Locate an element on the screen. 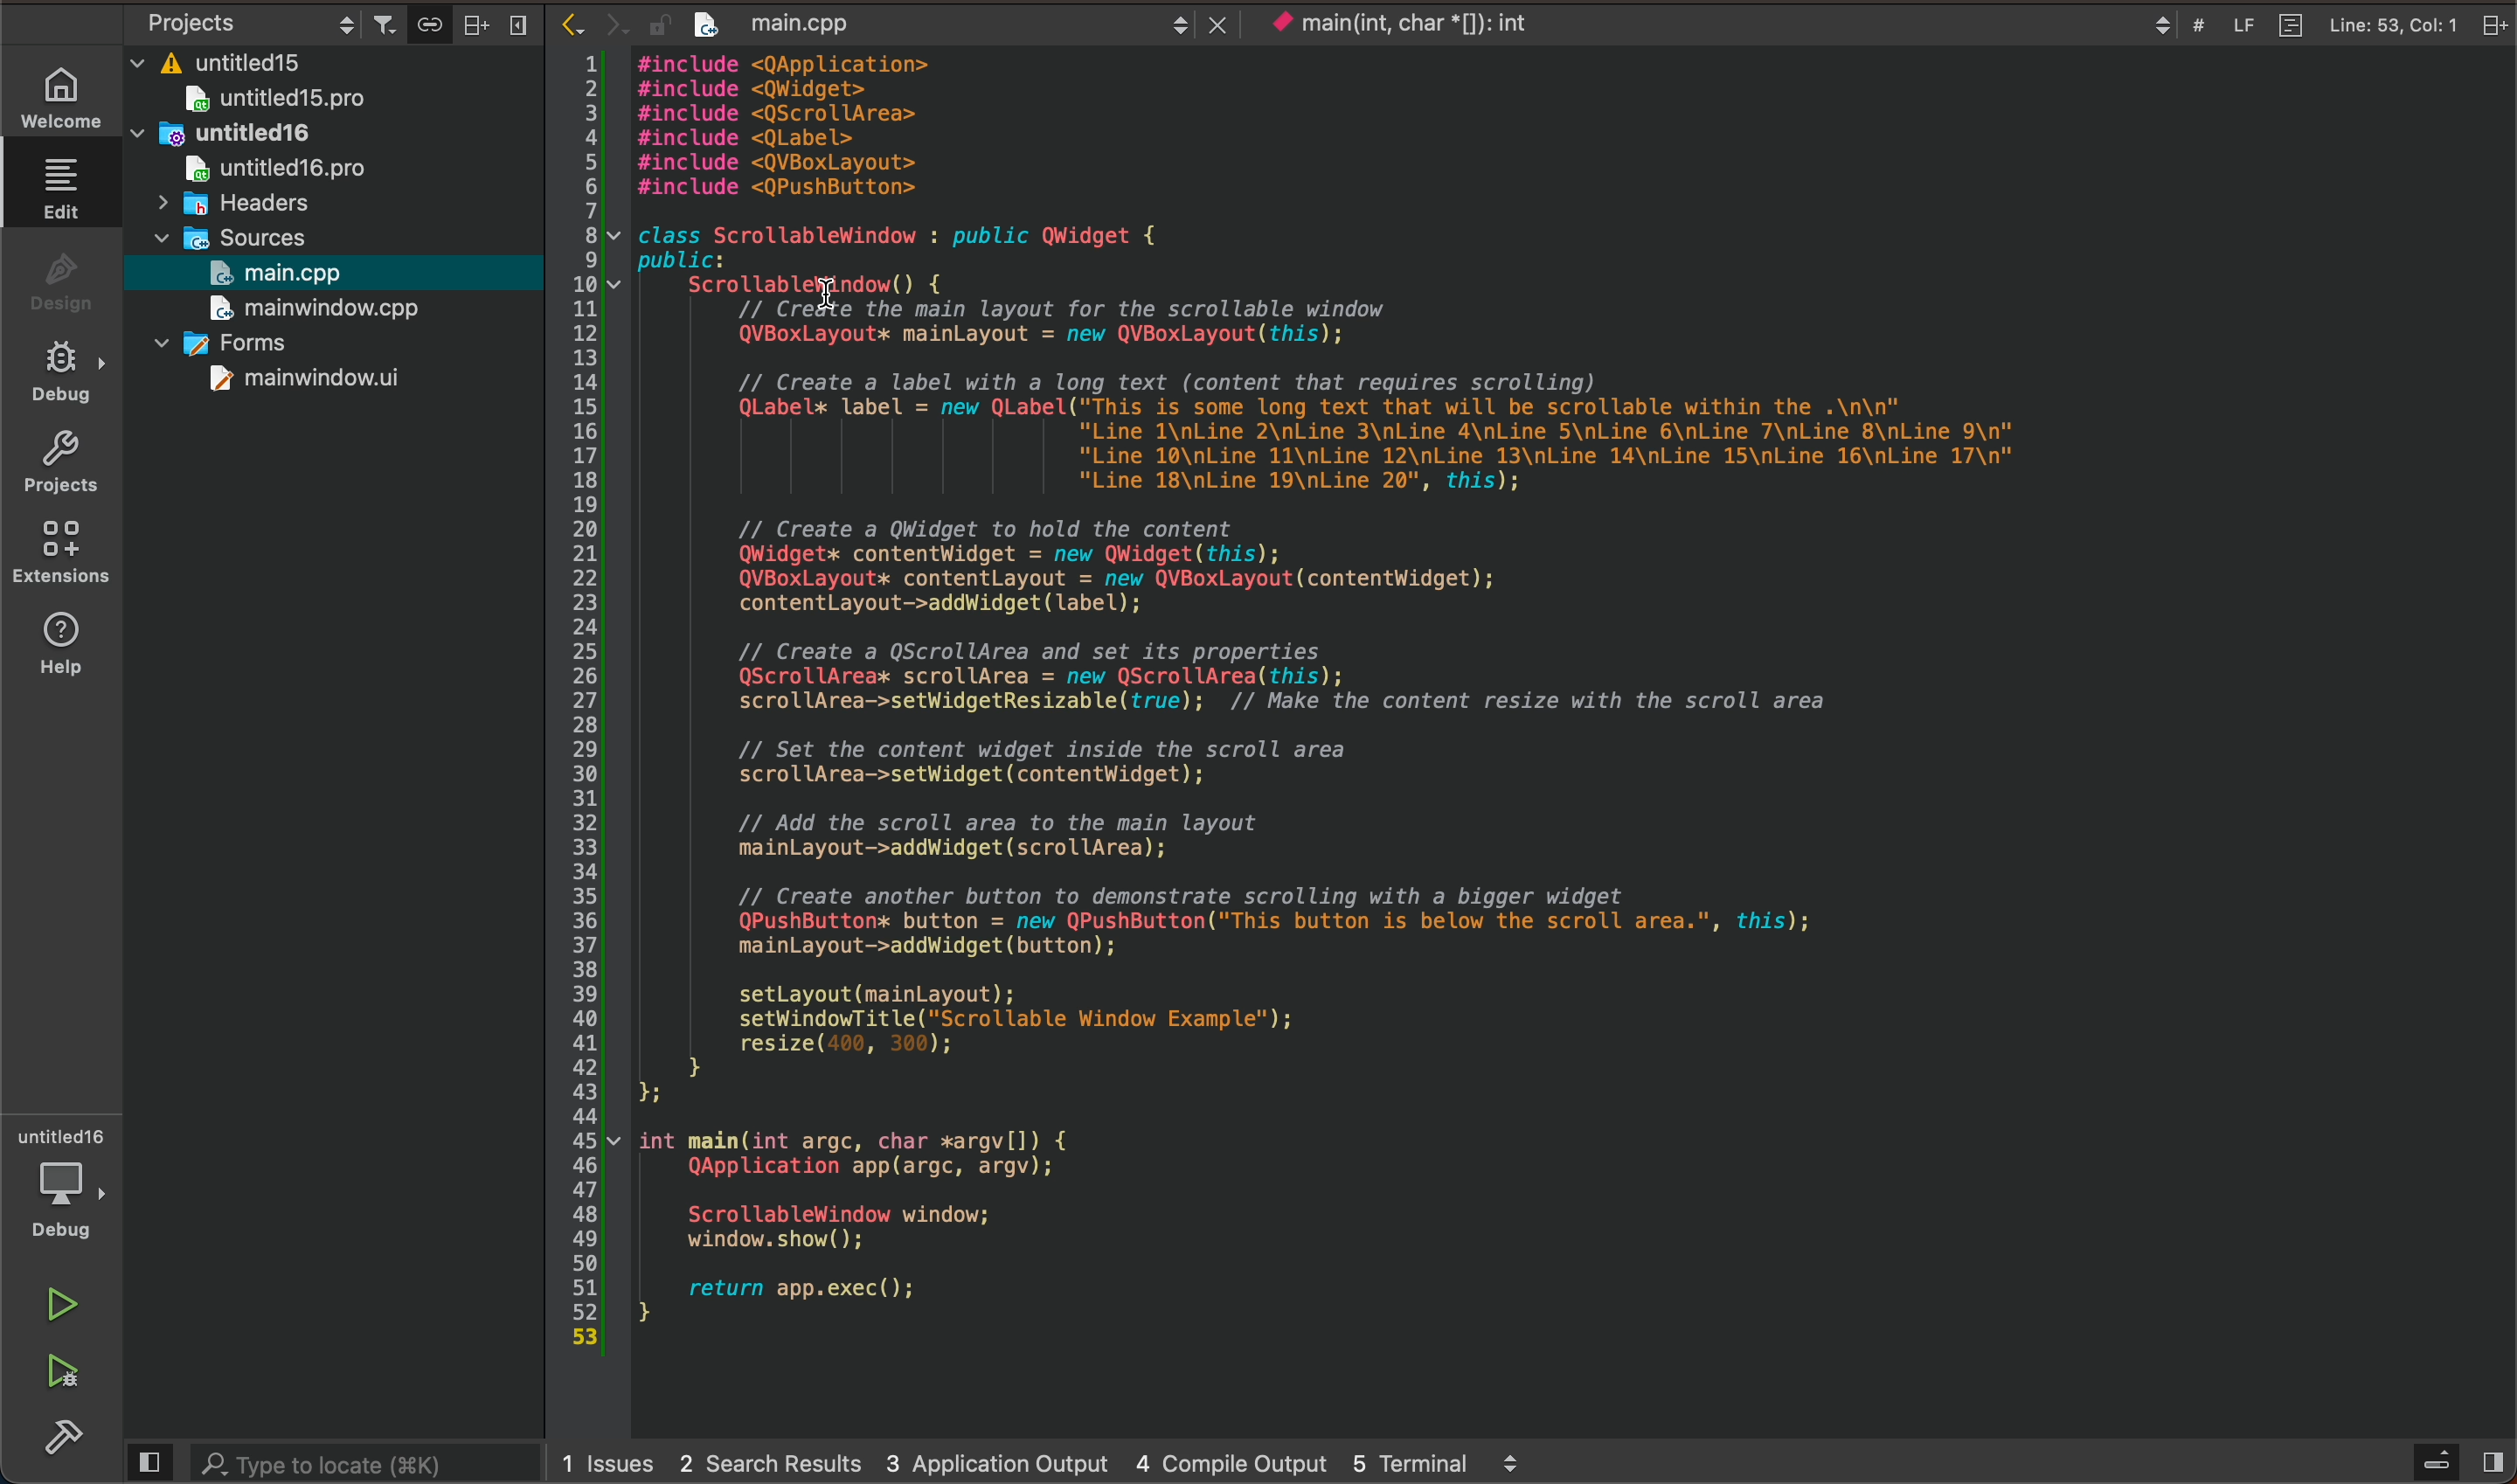  search is located at coordinates (364, 1464).